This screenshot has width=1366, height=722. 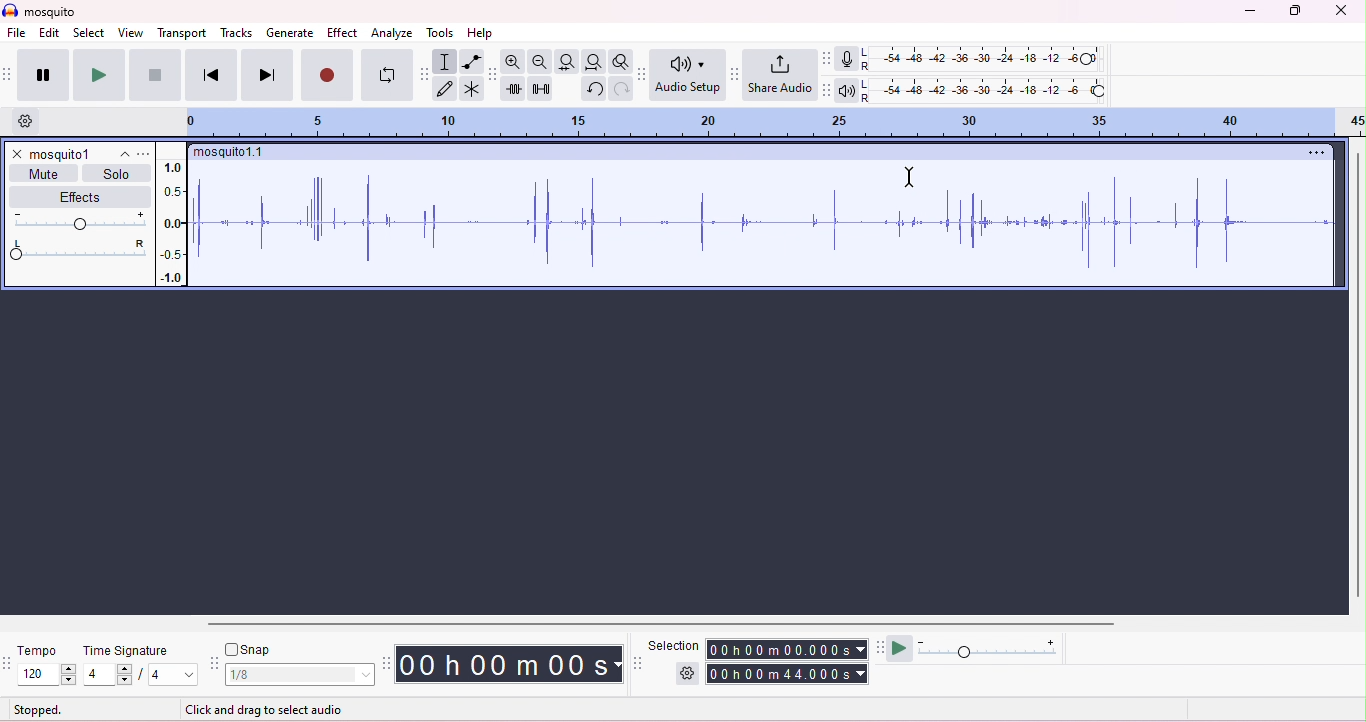 What do you see at coordinates (883, 646) in the screenshot?
I see `play at speed tool bar` at bounding box center [883, 646].